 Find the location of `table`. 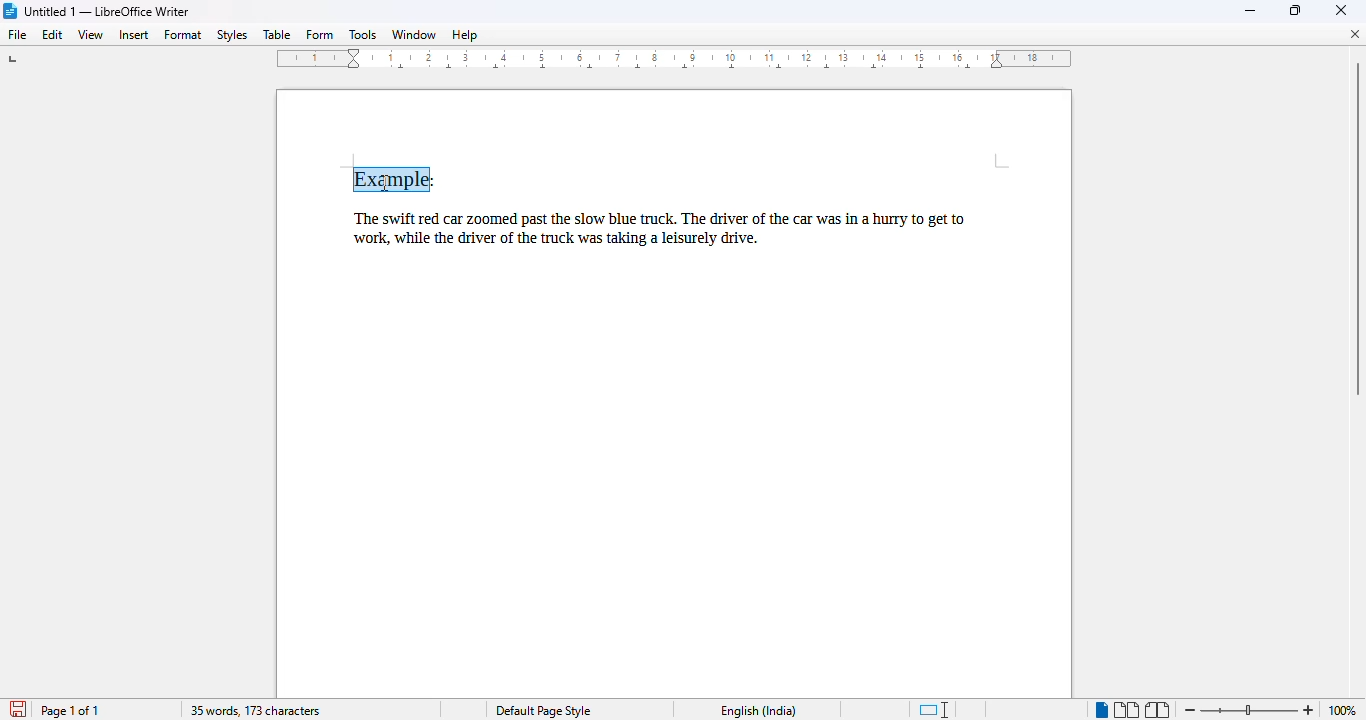

table is located at coordinates (277, 35).